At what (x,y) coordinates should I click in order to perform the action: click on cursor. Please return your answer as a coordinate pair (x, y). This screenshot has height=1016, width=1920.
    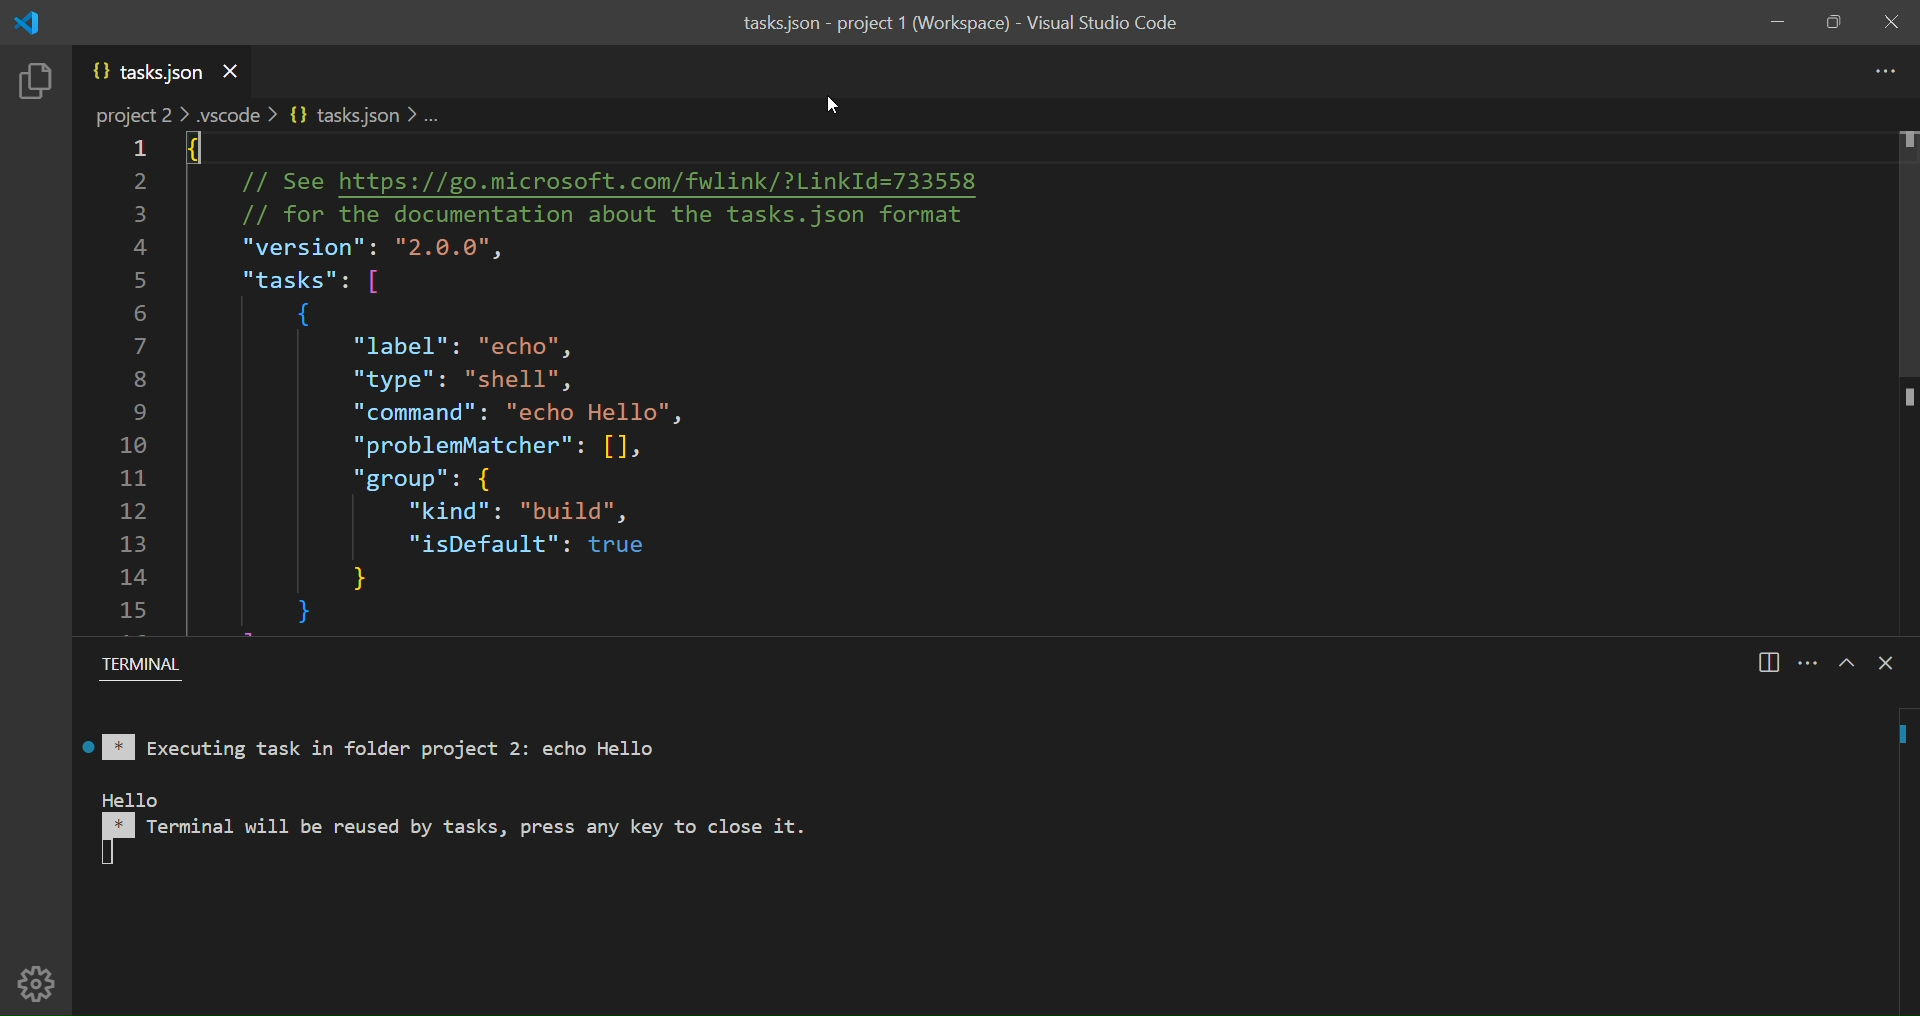
    Looking at the image, I should click on (830, 104).